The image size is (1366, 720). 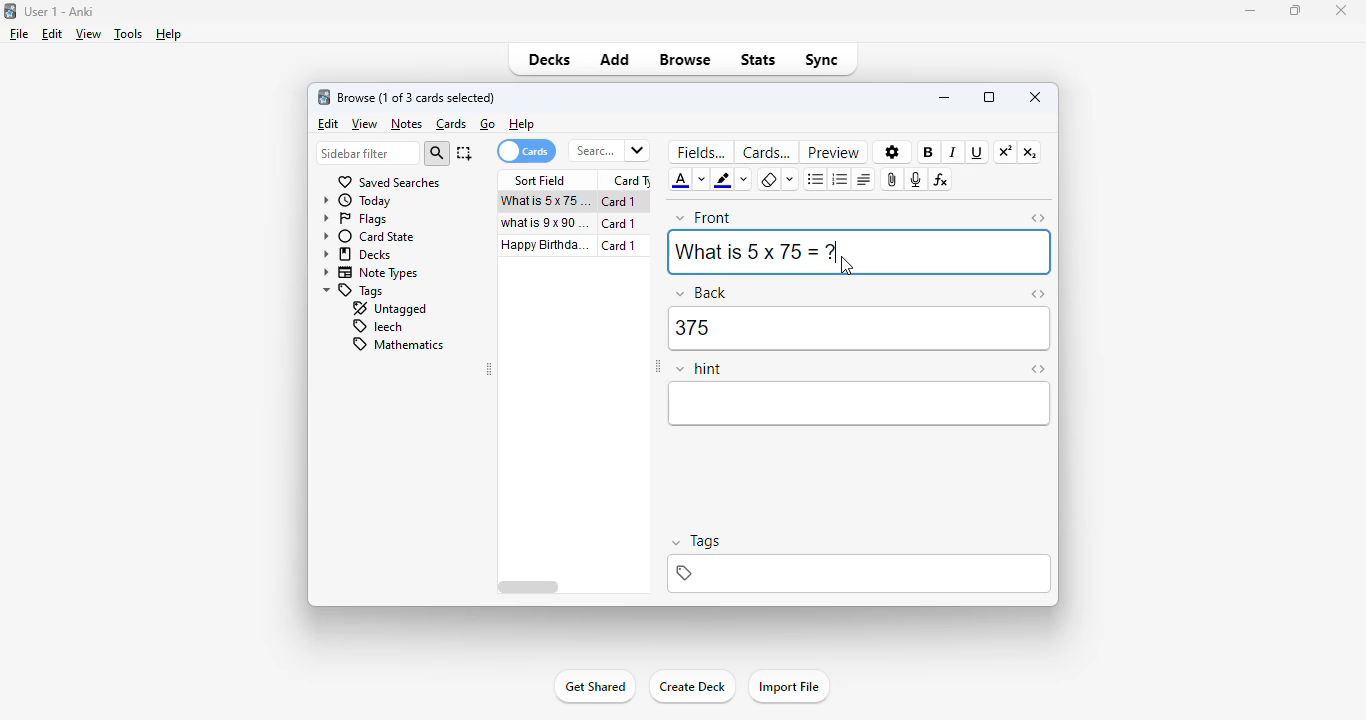 What do you see at coordinates (861, 574) in the screenshot?
I see `tags` at bounding box center [861, 574].